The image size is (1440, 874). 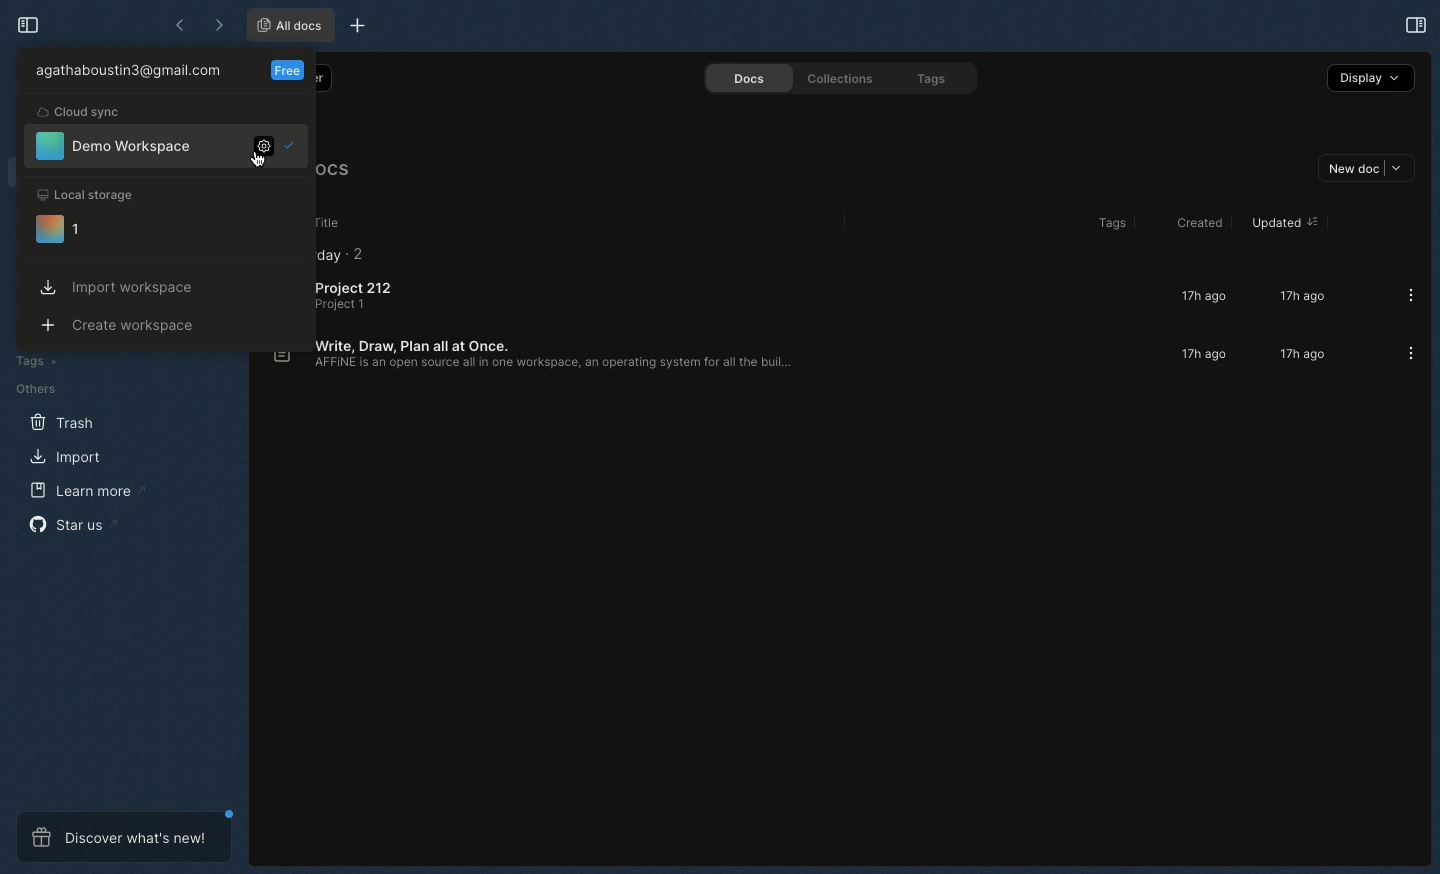 What do you see at coordinates (126, 72) in the screenshot?
I see `agathaboustin3@gmail.com` at bounding box center [126, 72].